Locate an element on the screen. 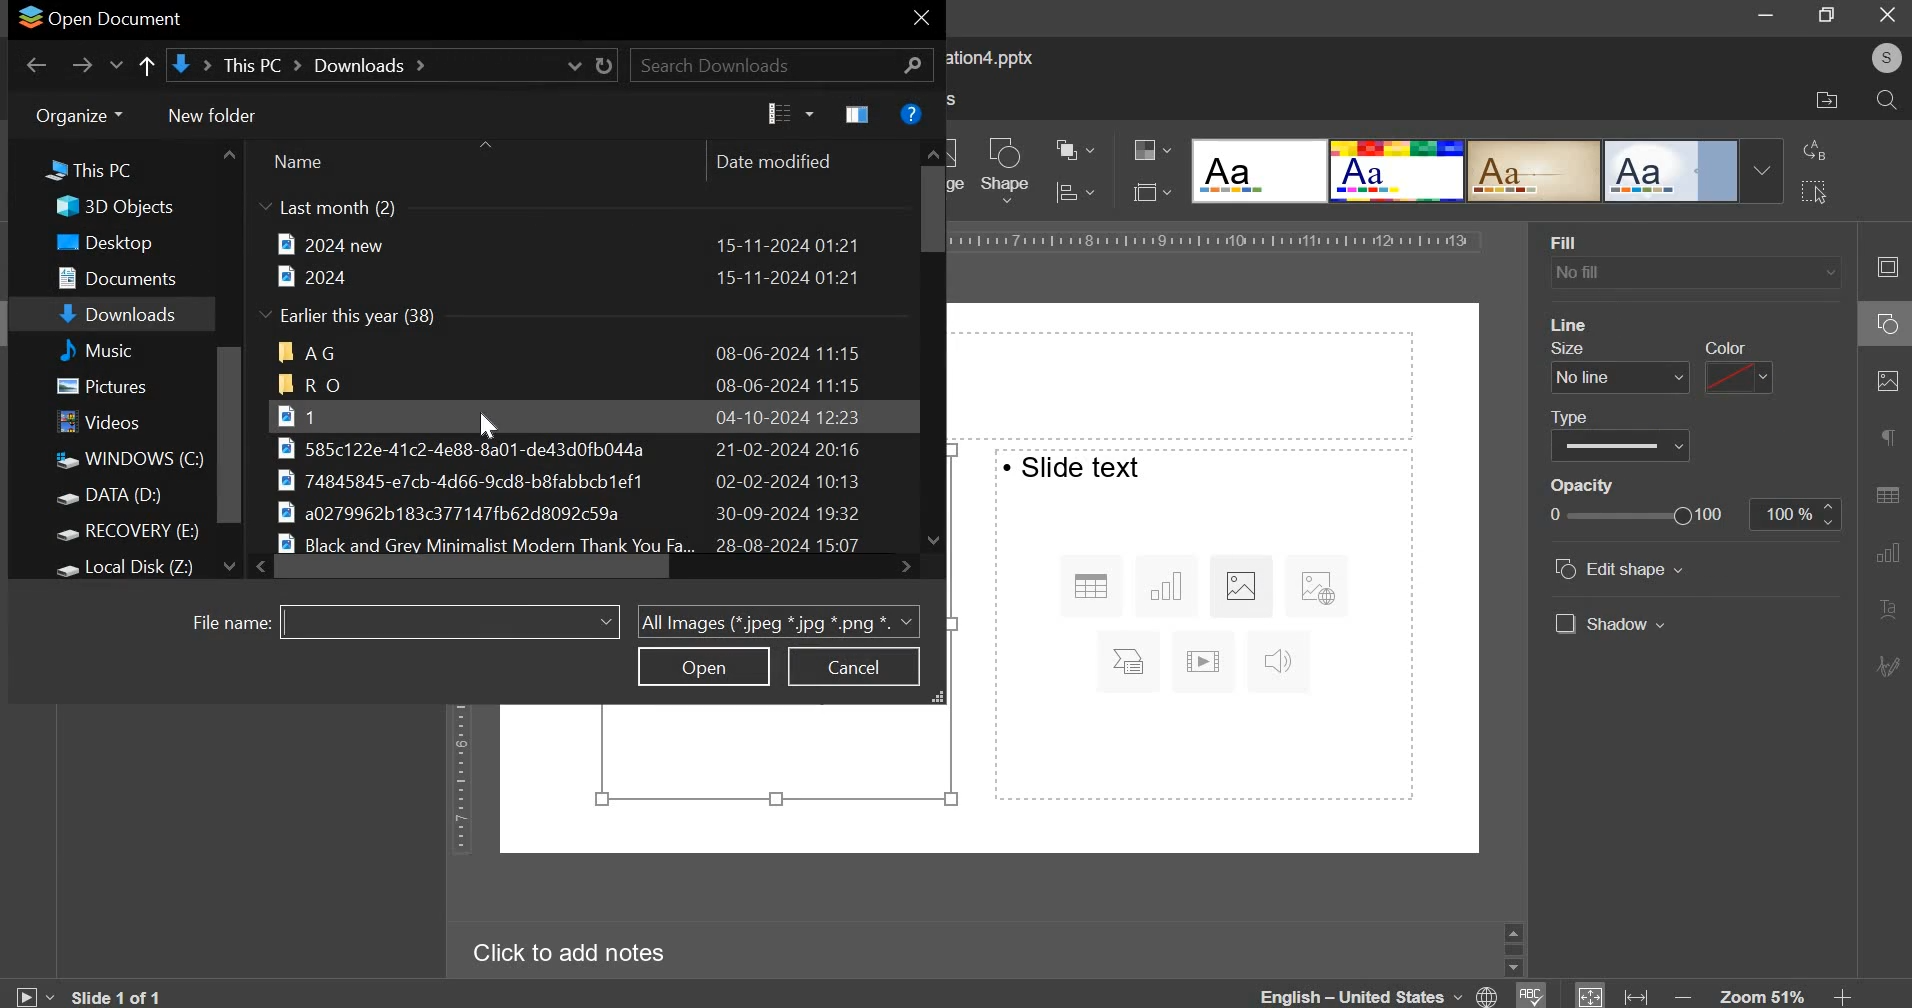 The width and height of the screenshot is (1912, 1008). help is located at coordinates (911, 113).